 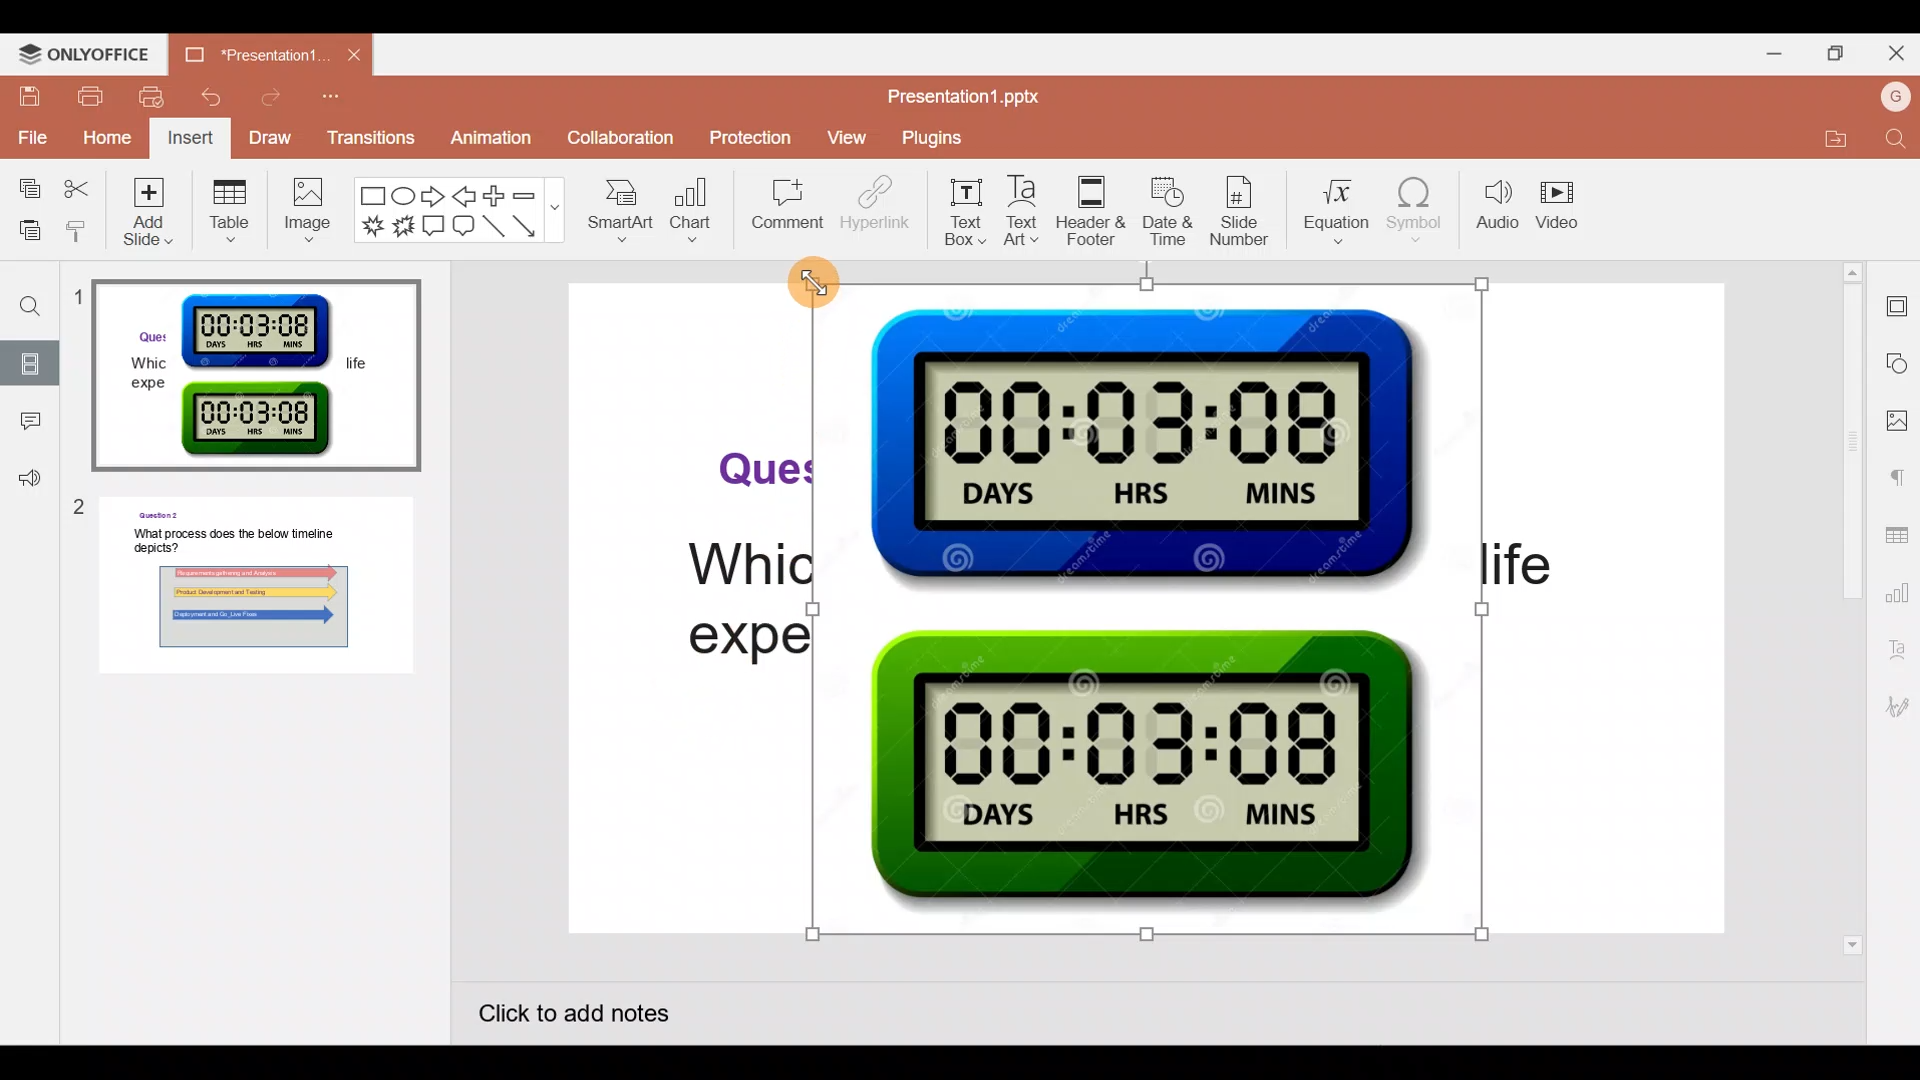 I want to click on Explosion 2, so click(x=401, y=223).